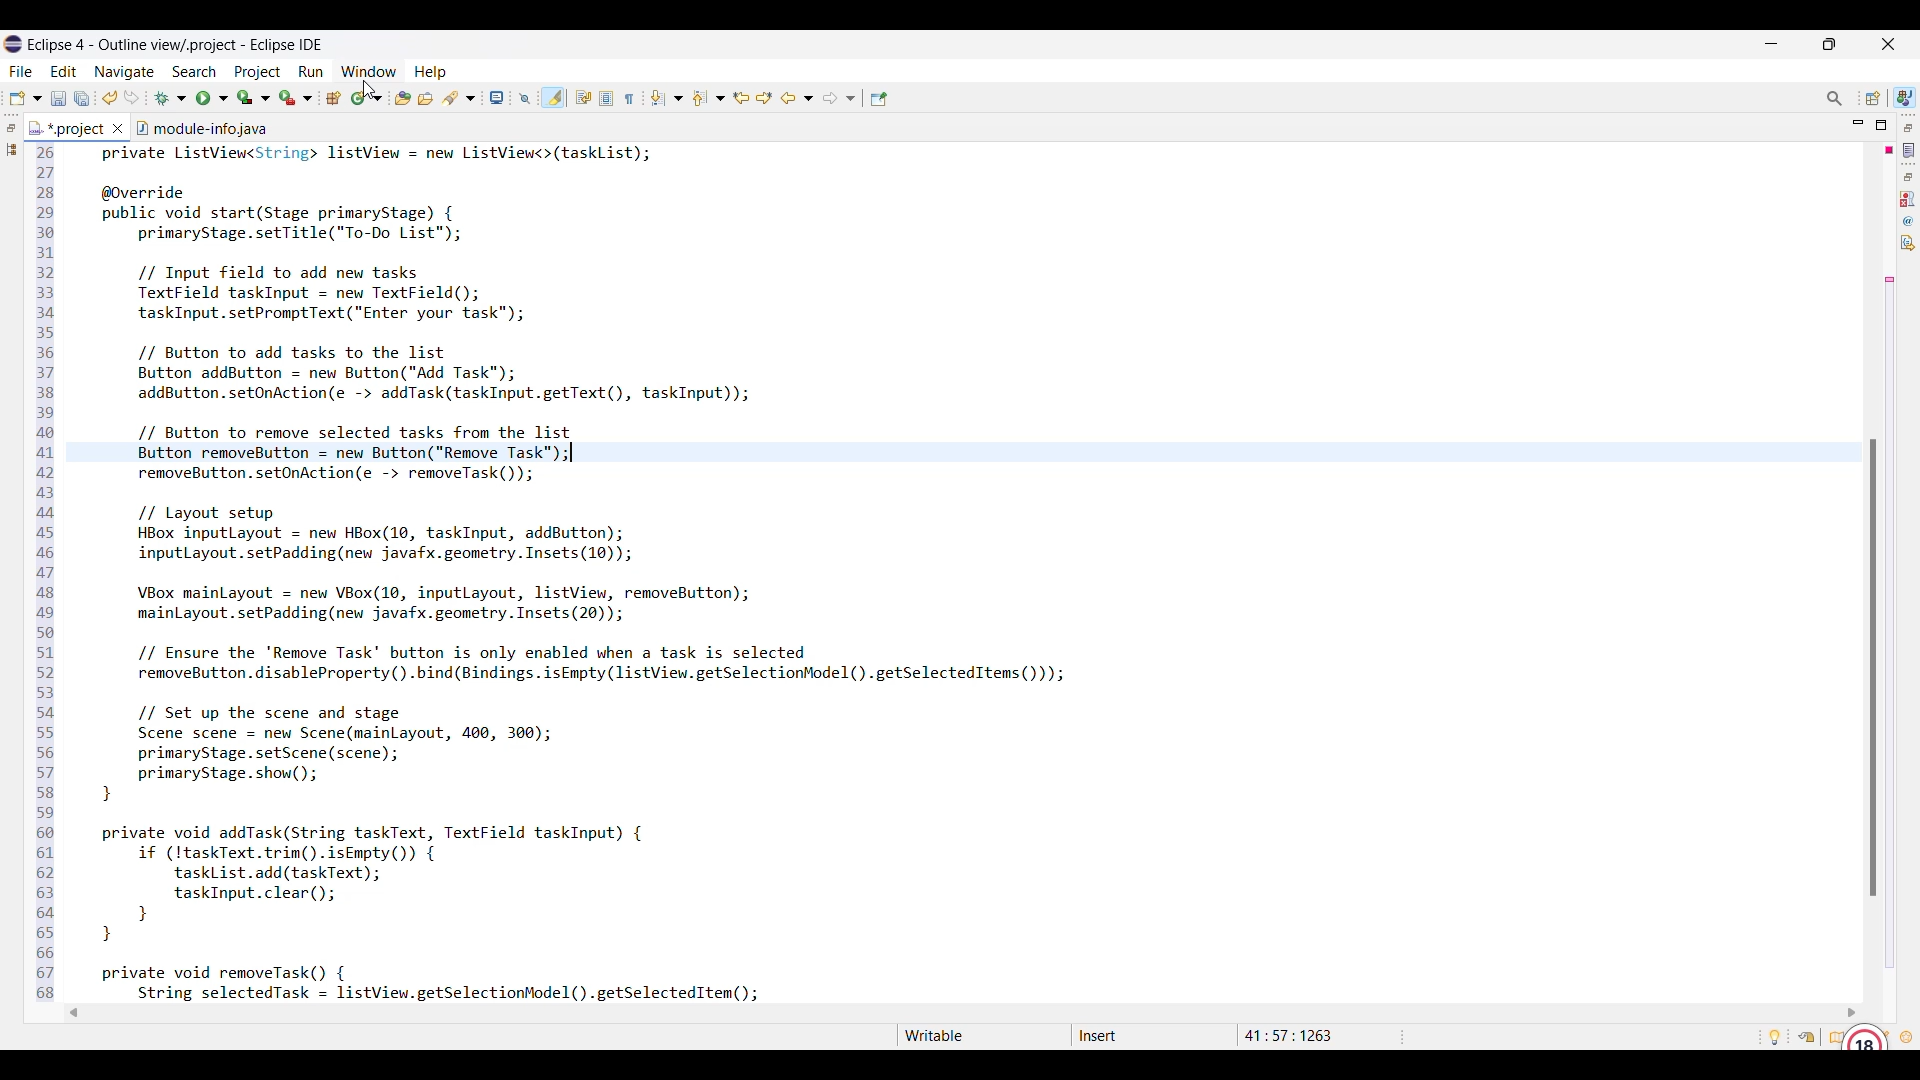  I want to click on Toggle highlight current selection, so click(553, 98).